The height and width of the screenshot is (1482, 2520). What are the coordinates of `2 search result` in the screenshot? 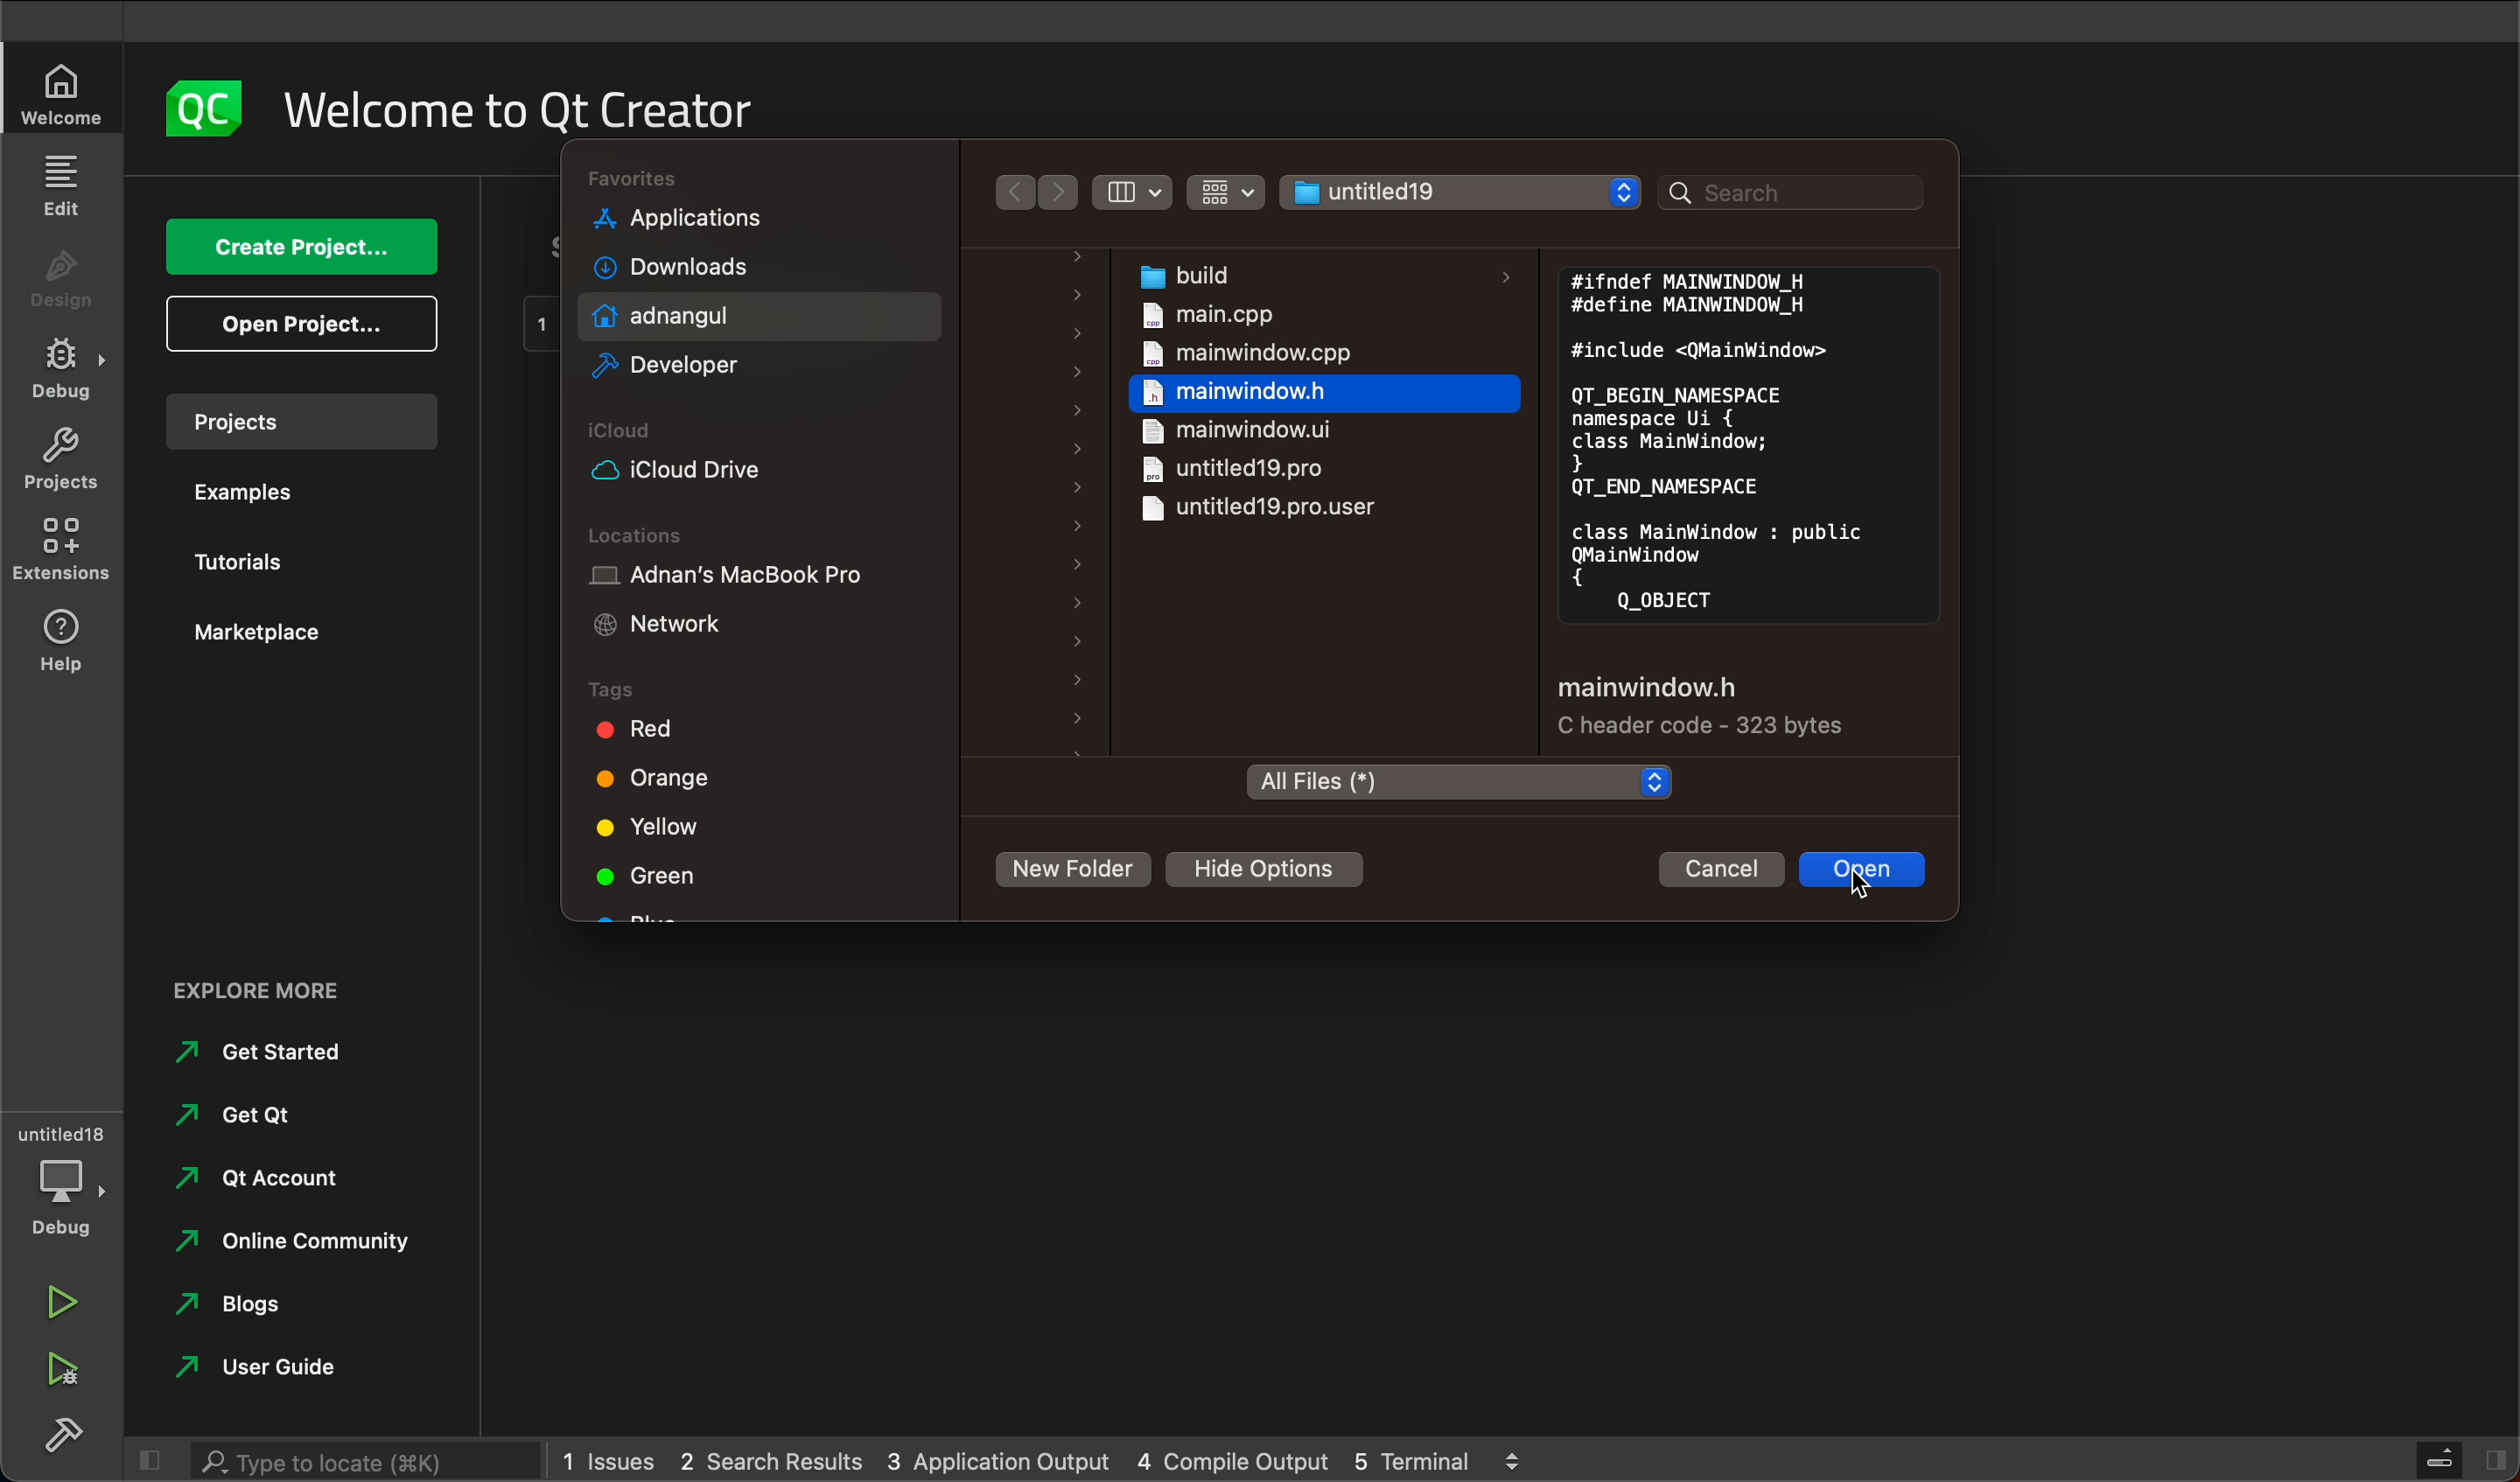 It's located at (779, 1463).